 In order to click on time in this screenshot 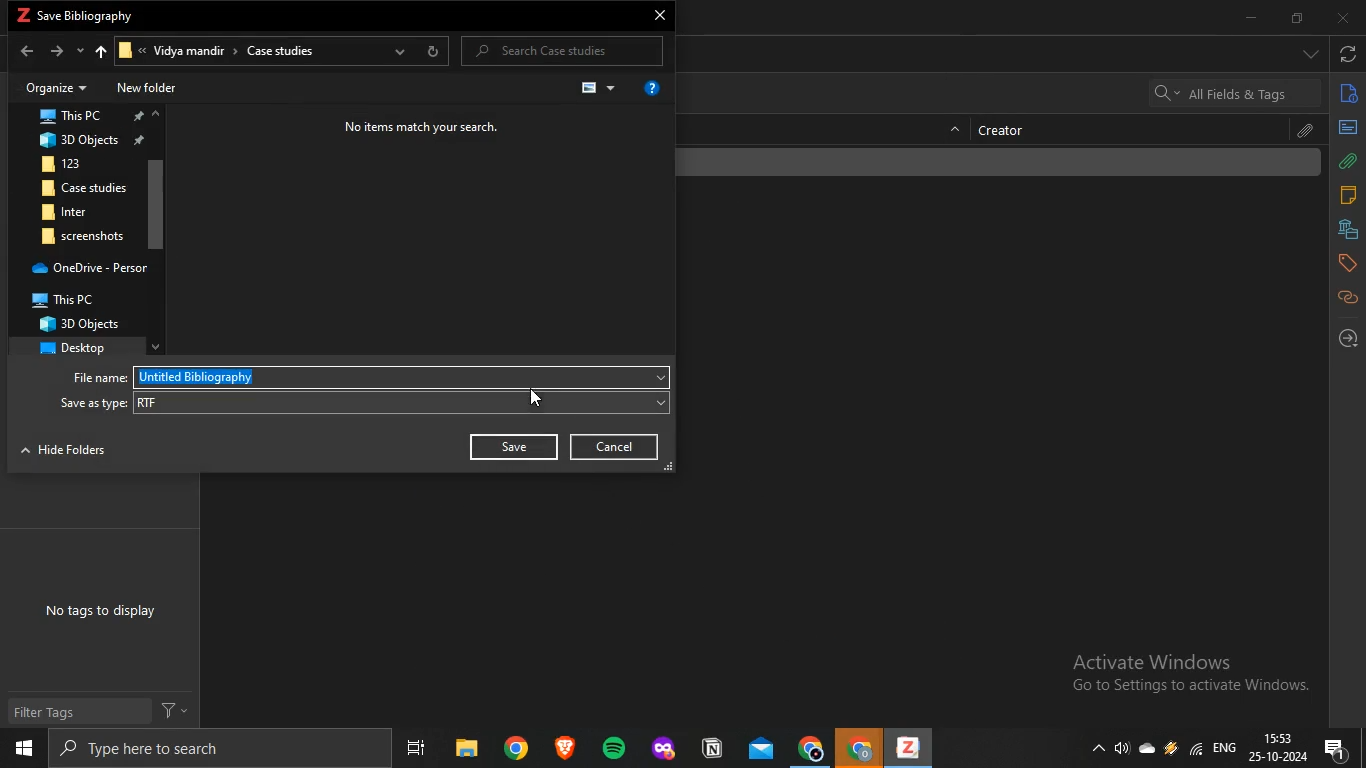, I will do `click(1279, 737)`.